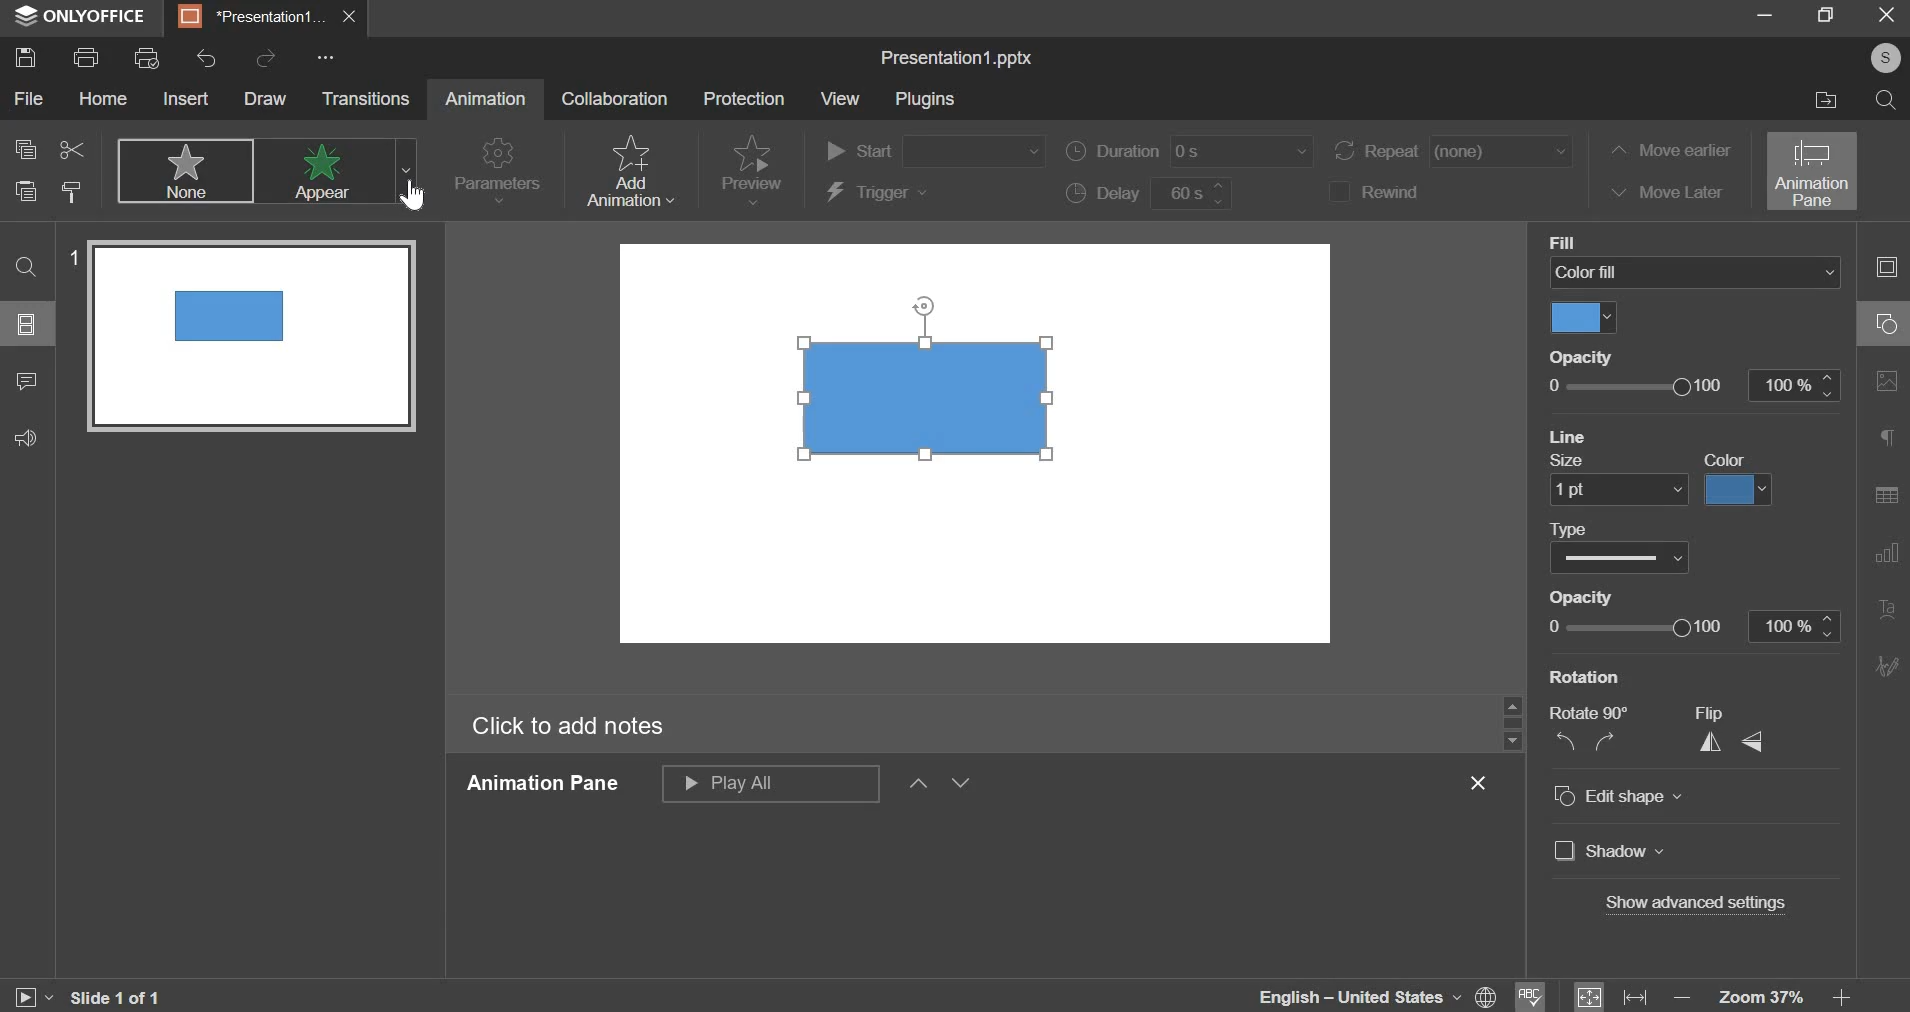 The image size is (1910, 1012). What do you see at coordinates (271, 99) in the screenshot?
I see `draw` at bounding box center [271, 99].